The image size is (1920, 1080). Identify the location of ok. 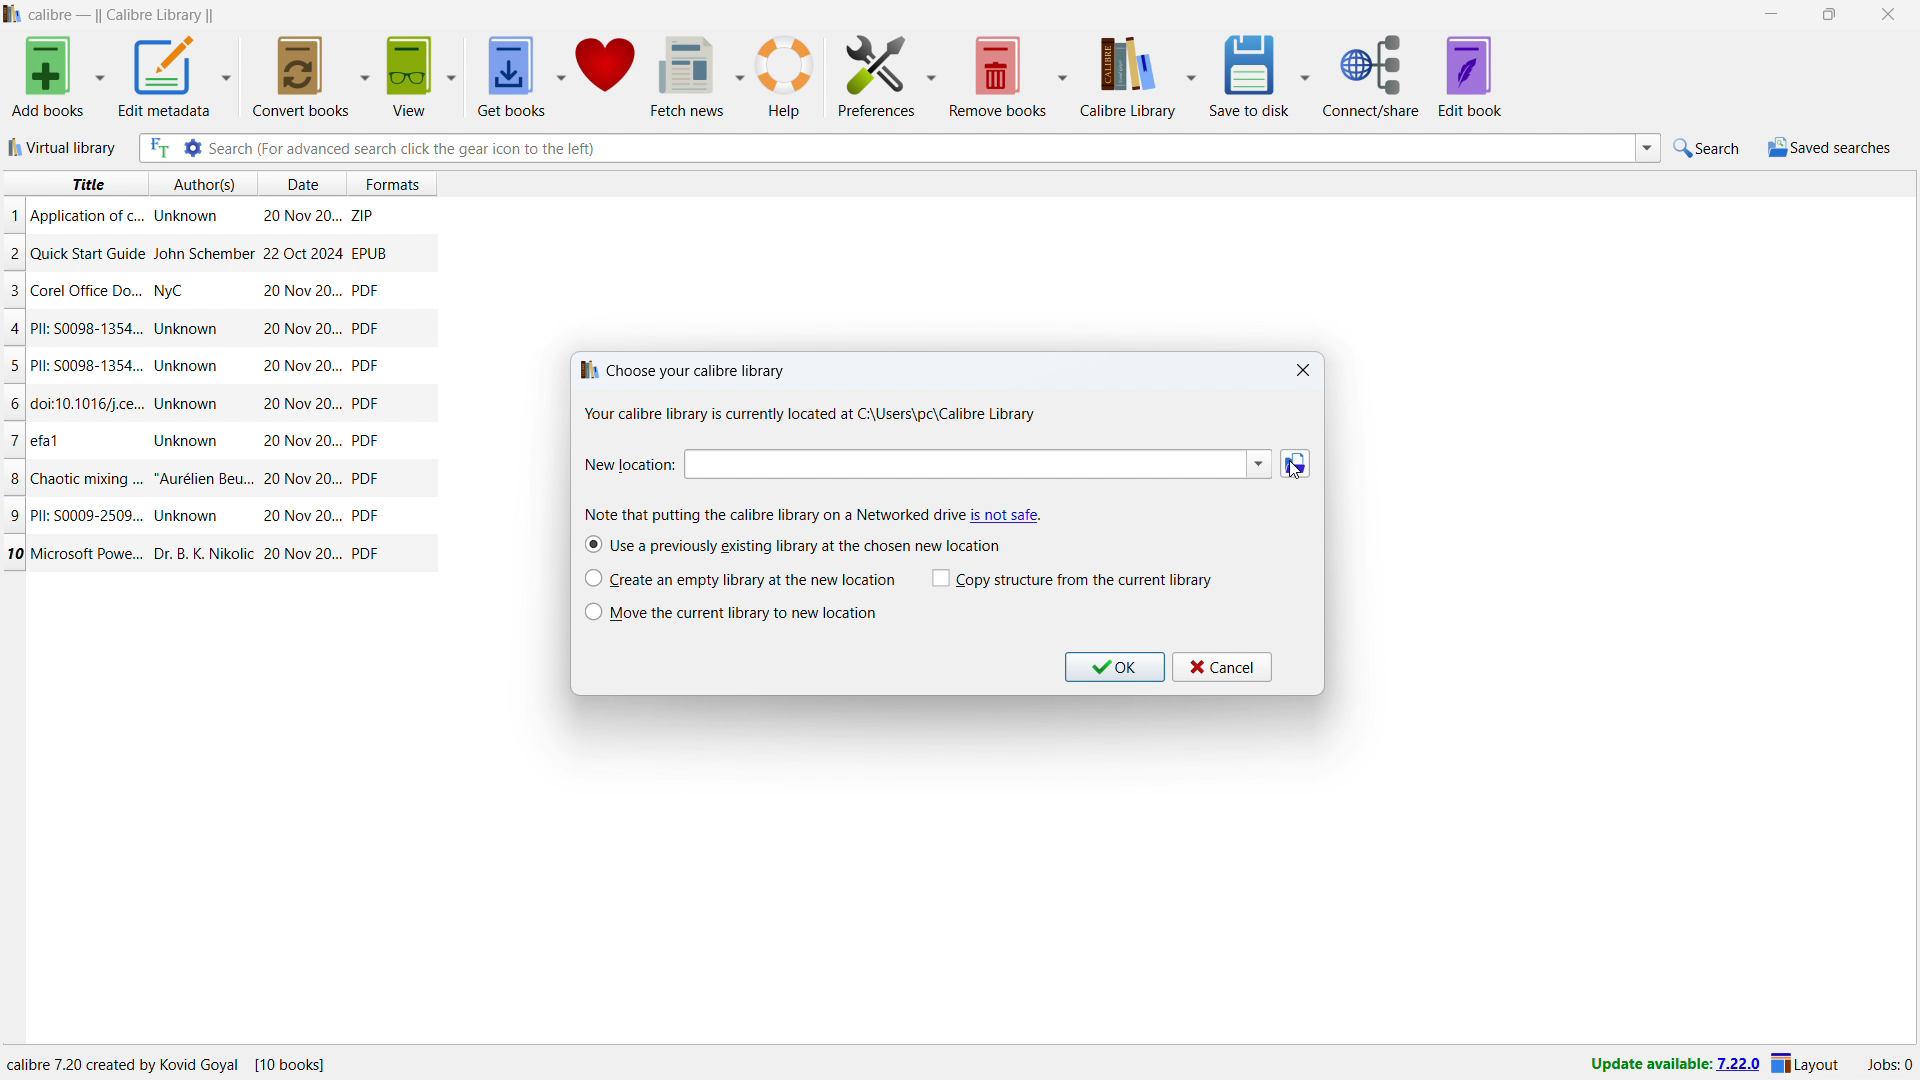
(1114, 667).